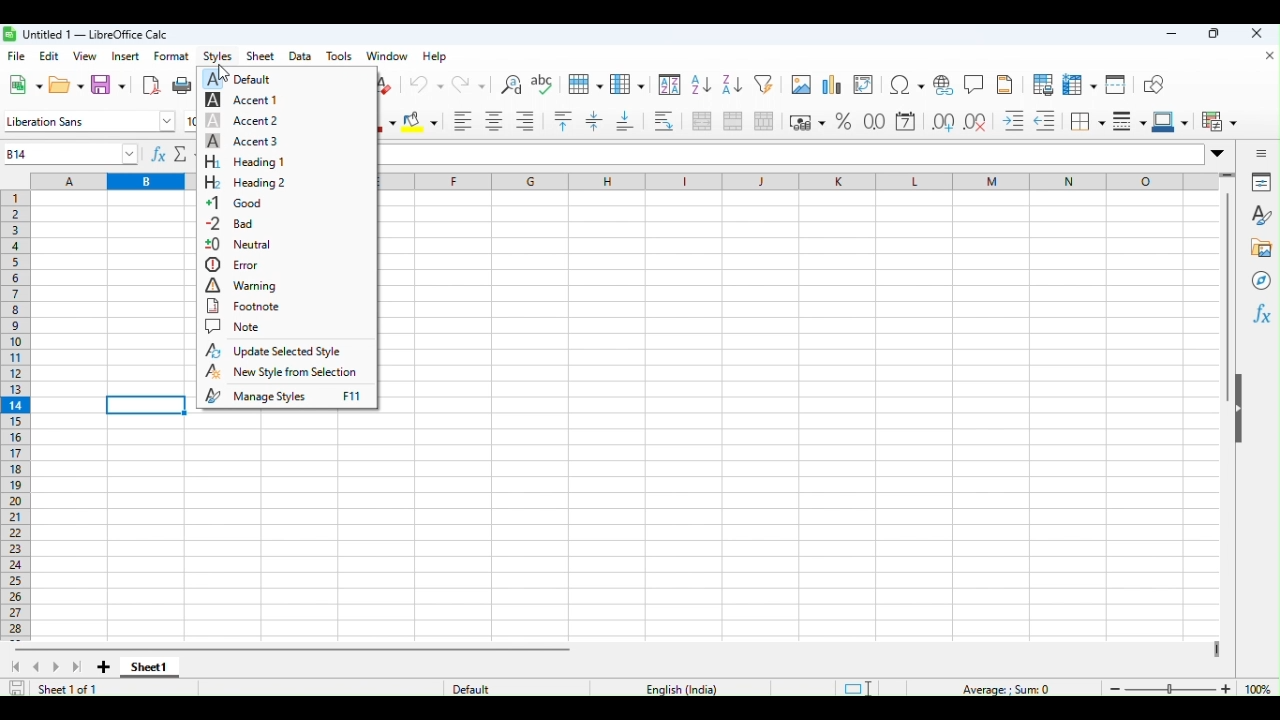 This screenshot has width=1280, height=720. Describe the element at coordinates (86, 122) in the screenshot. I see `Liberation Sans` at that location.